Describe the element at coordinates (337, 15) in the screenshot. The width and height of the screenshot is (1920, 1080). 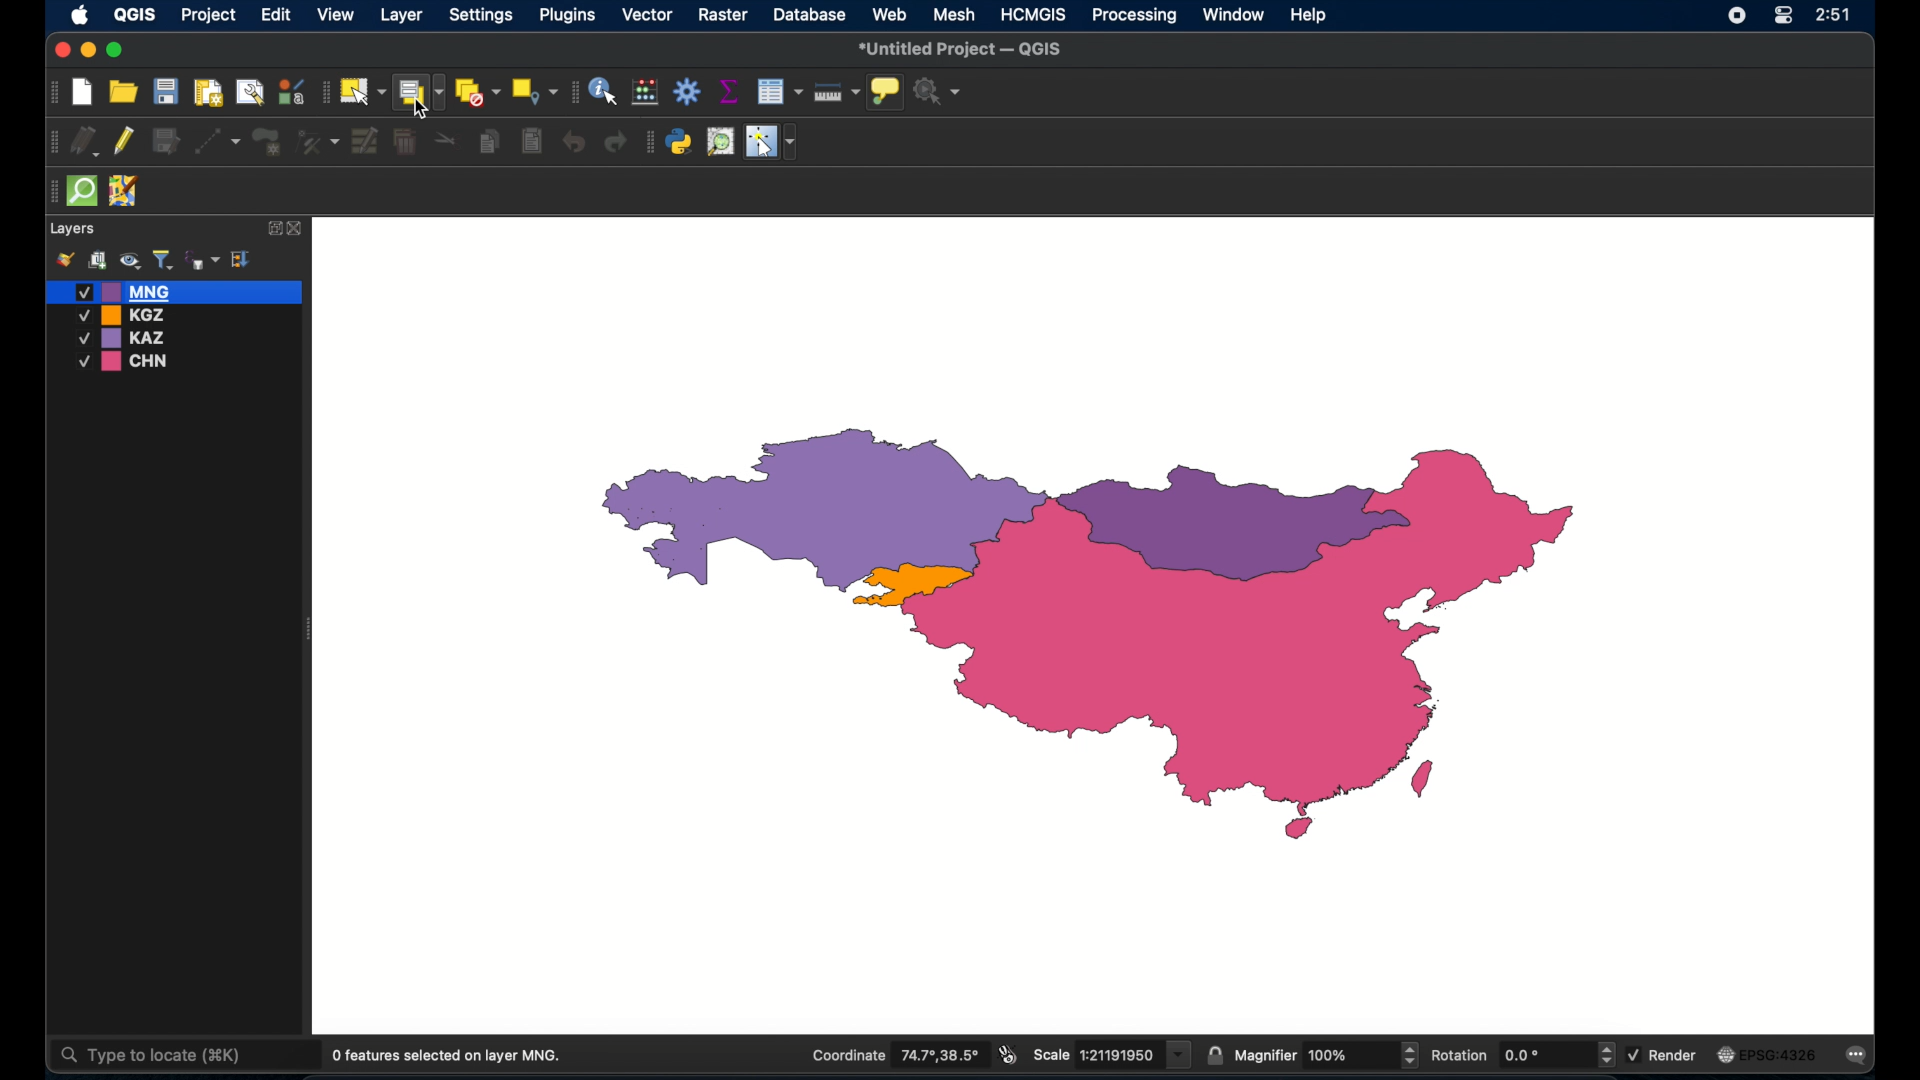
I see `view` at that location.